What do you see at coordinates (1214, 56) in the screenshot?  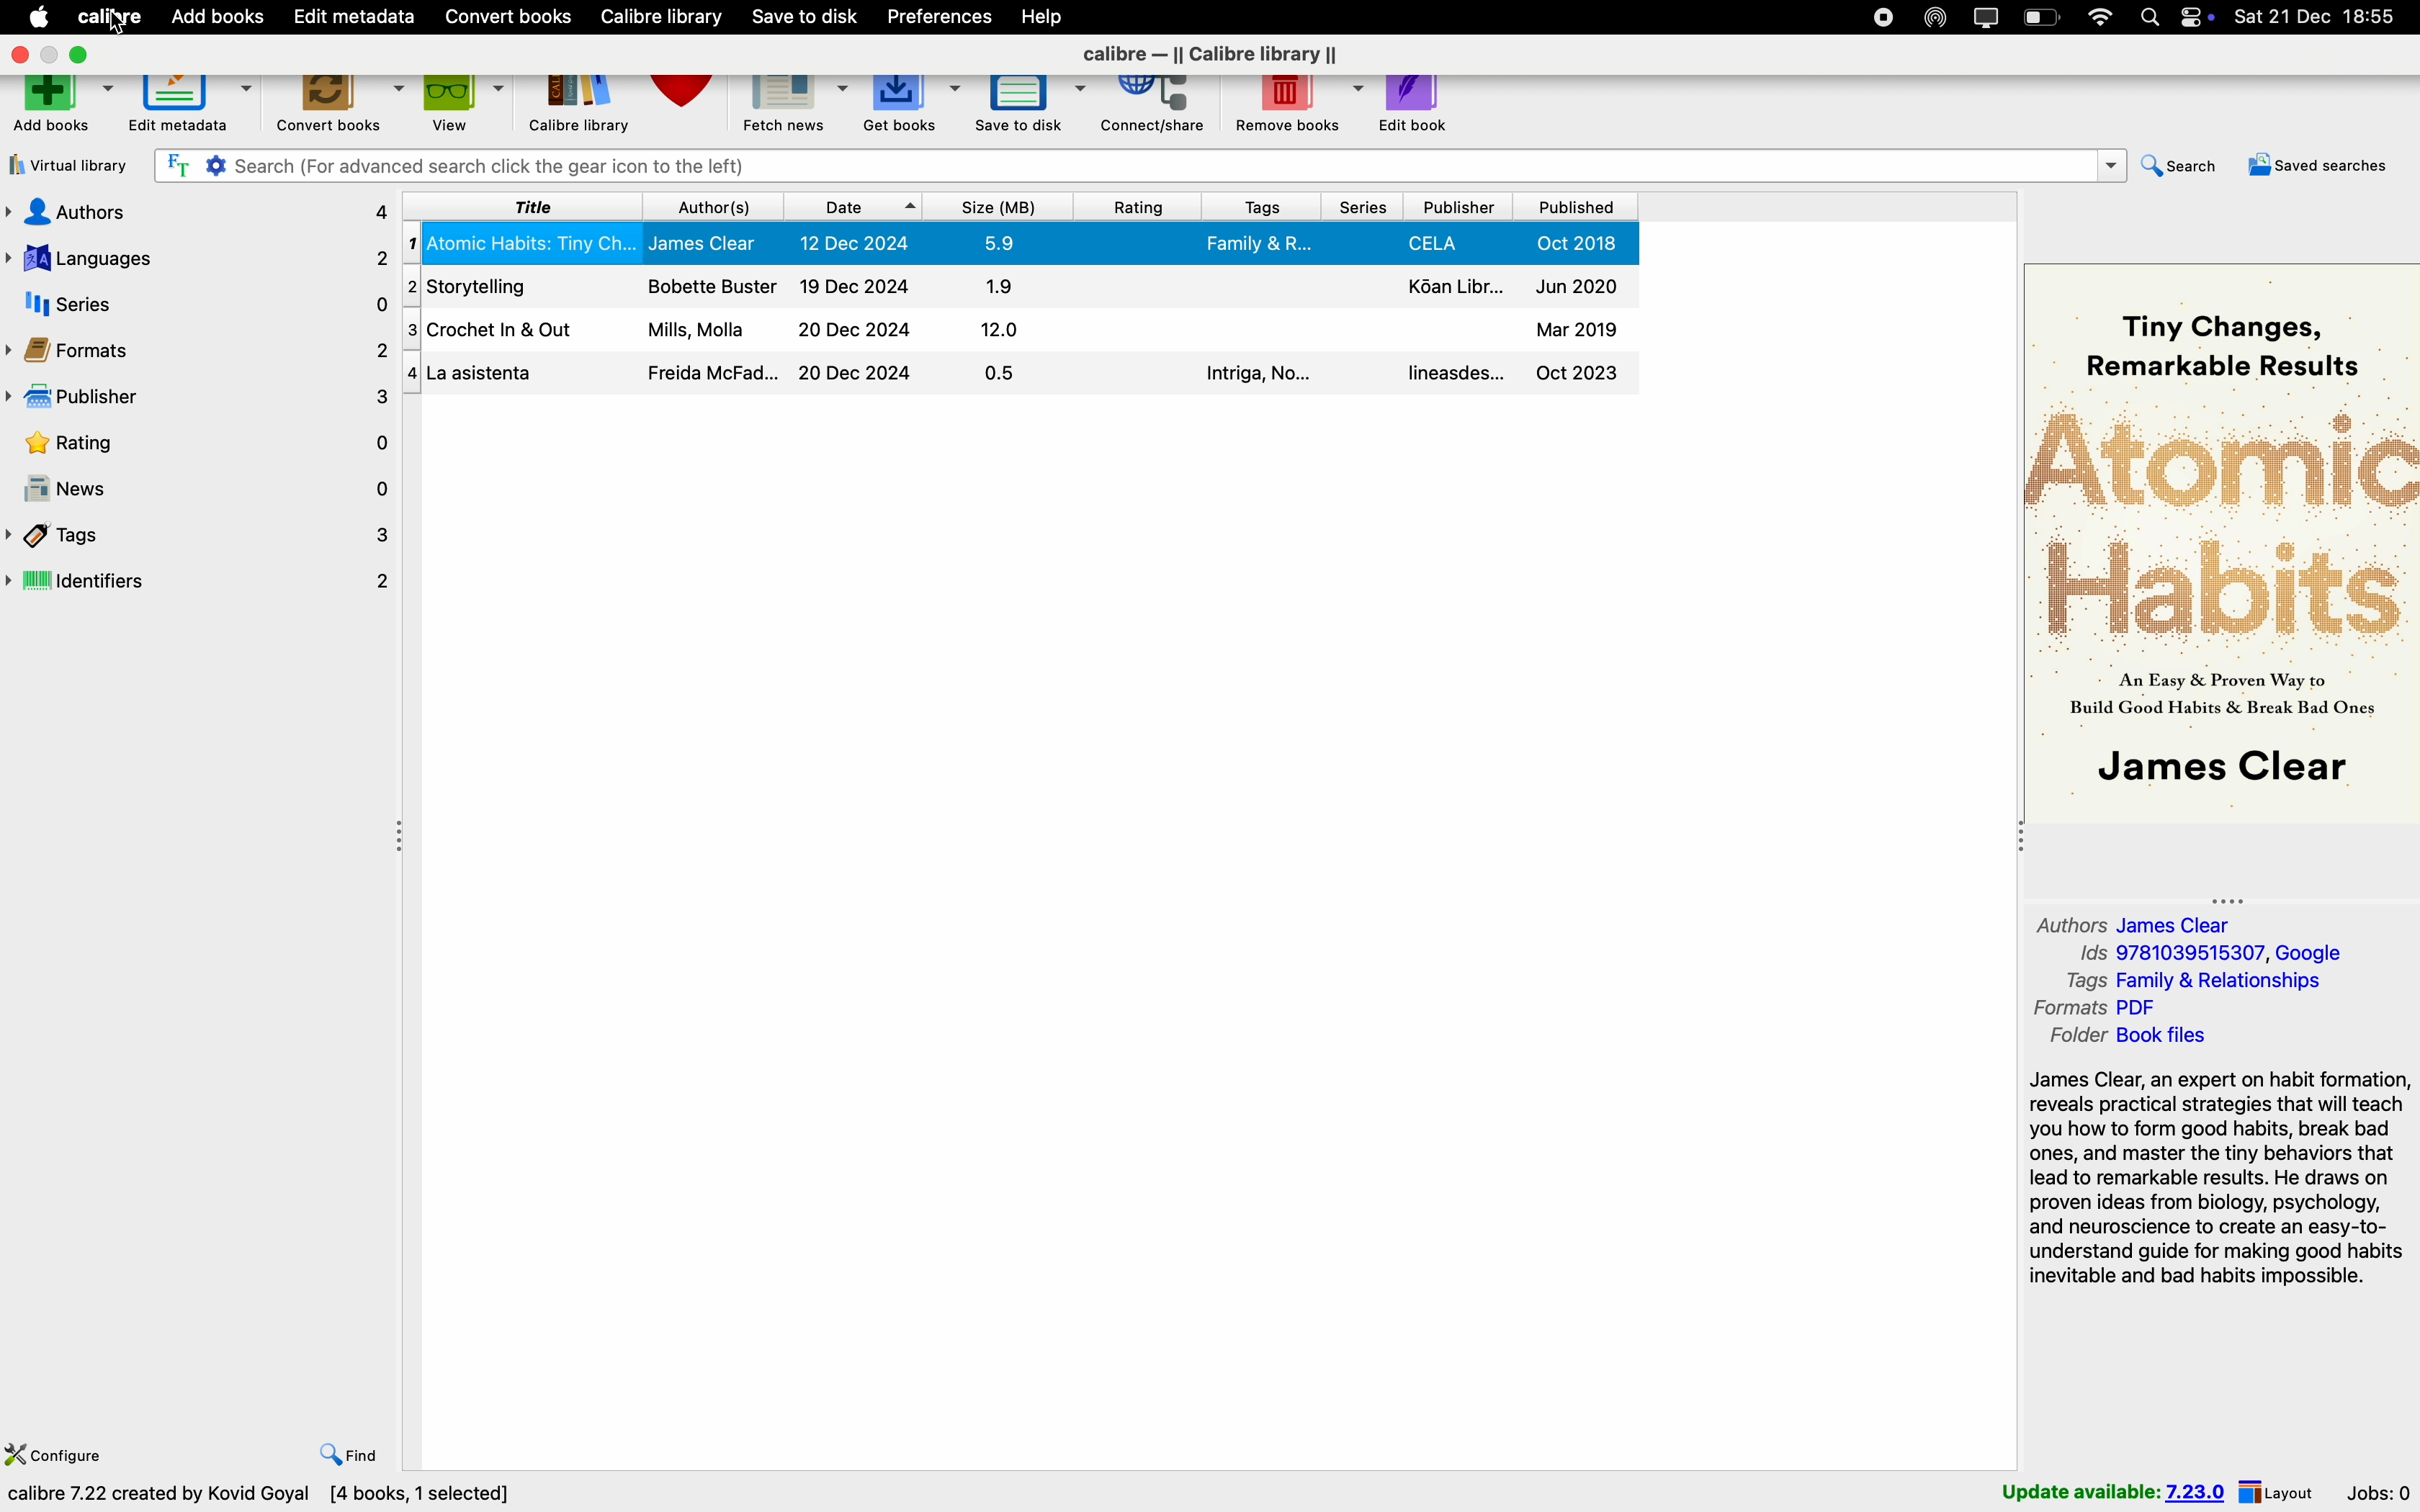 I see `Calibre - || Calibre library ||` at bounding box center [1214, 56].